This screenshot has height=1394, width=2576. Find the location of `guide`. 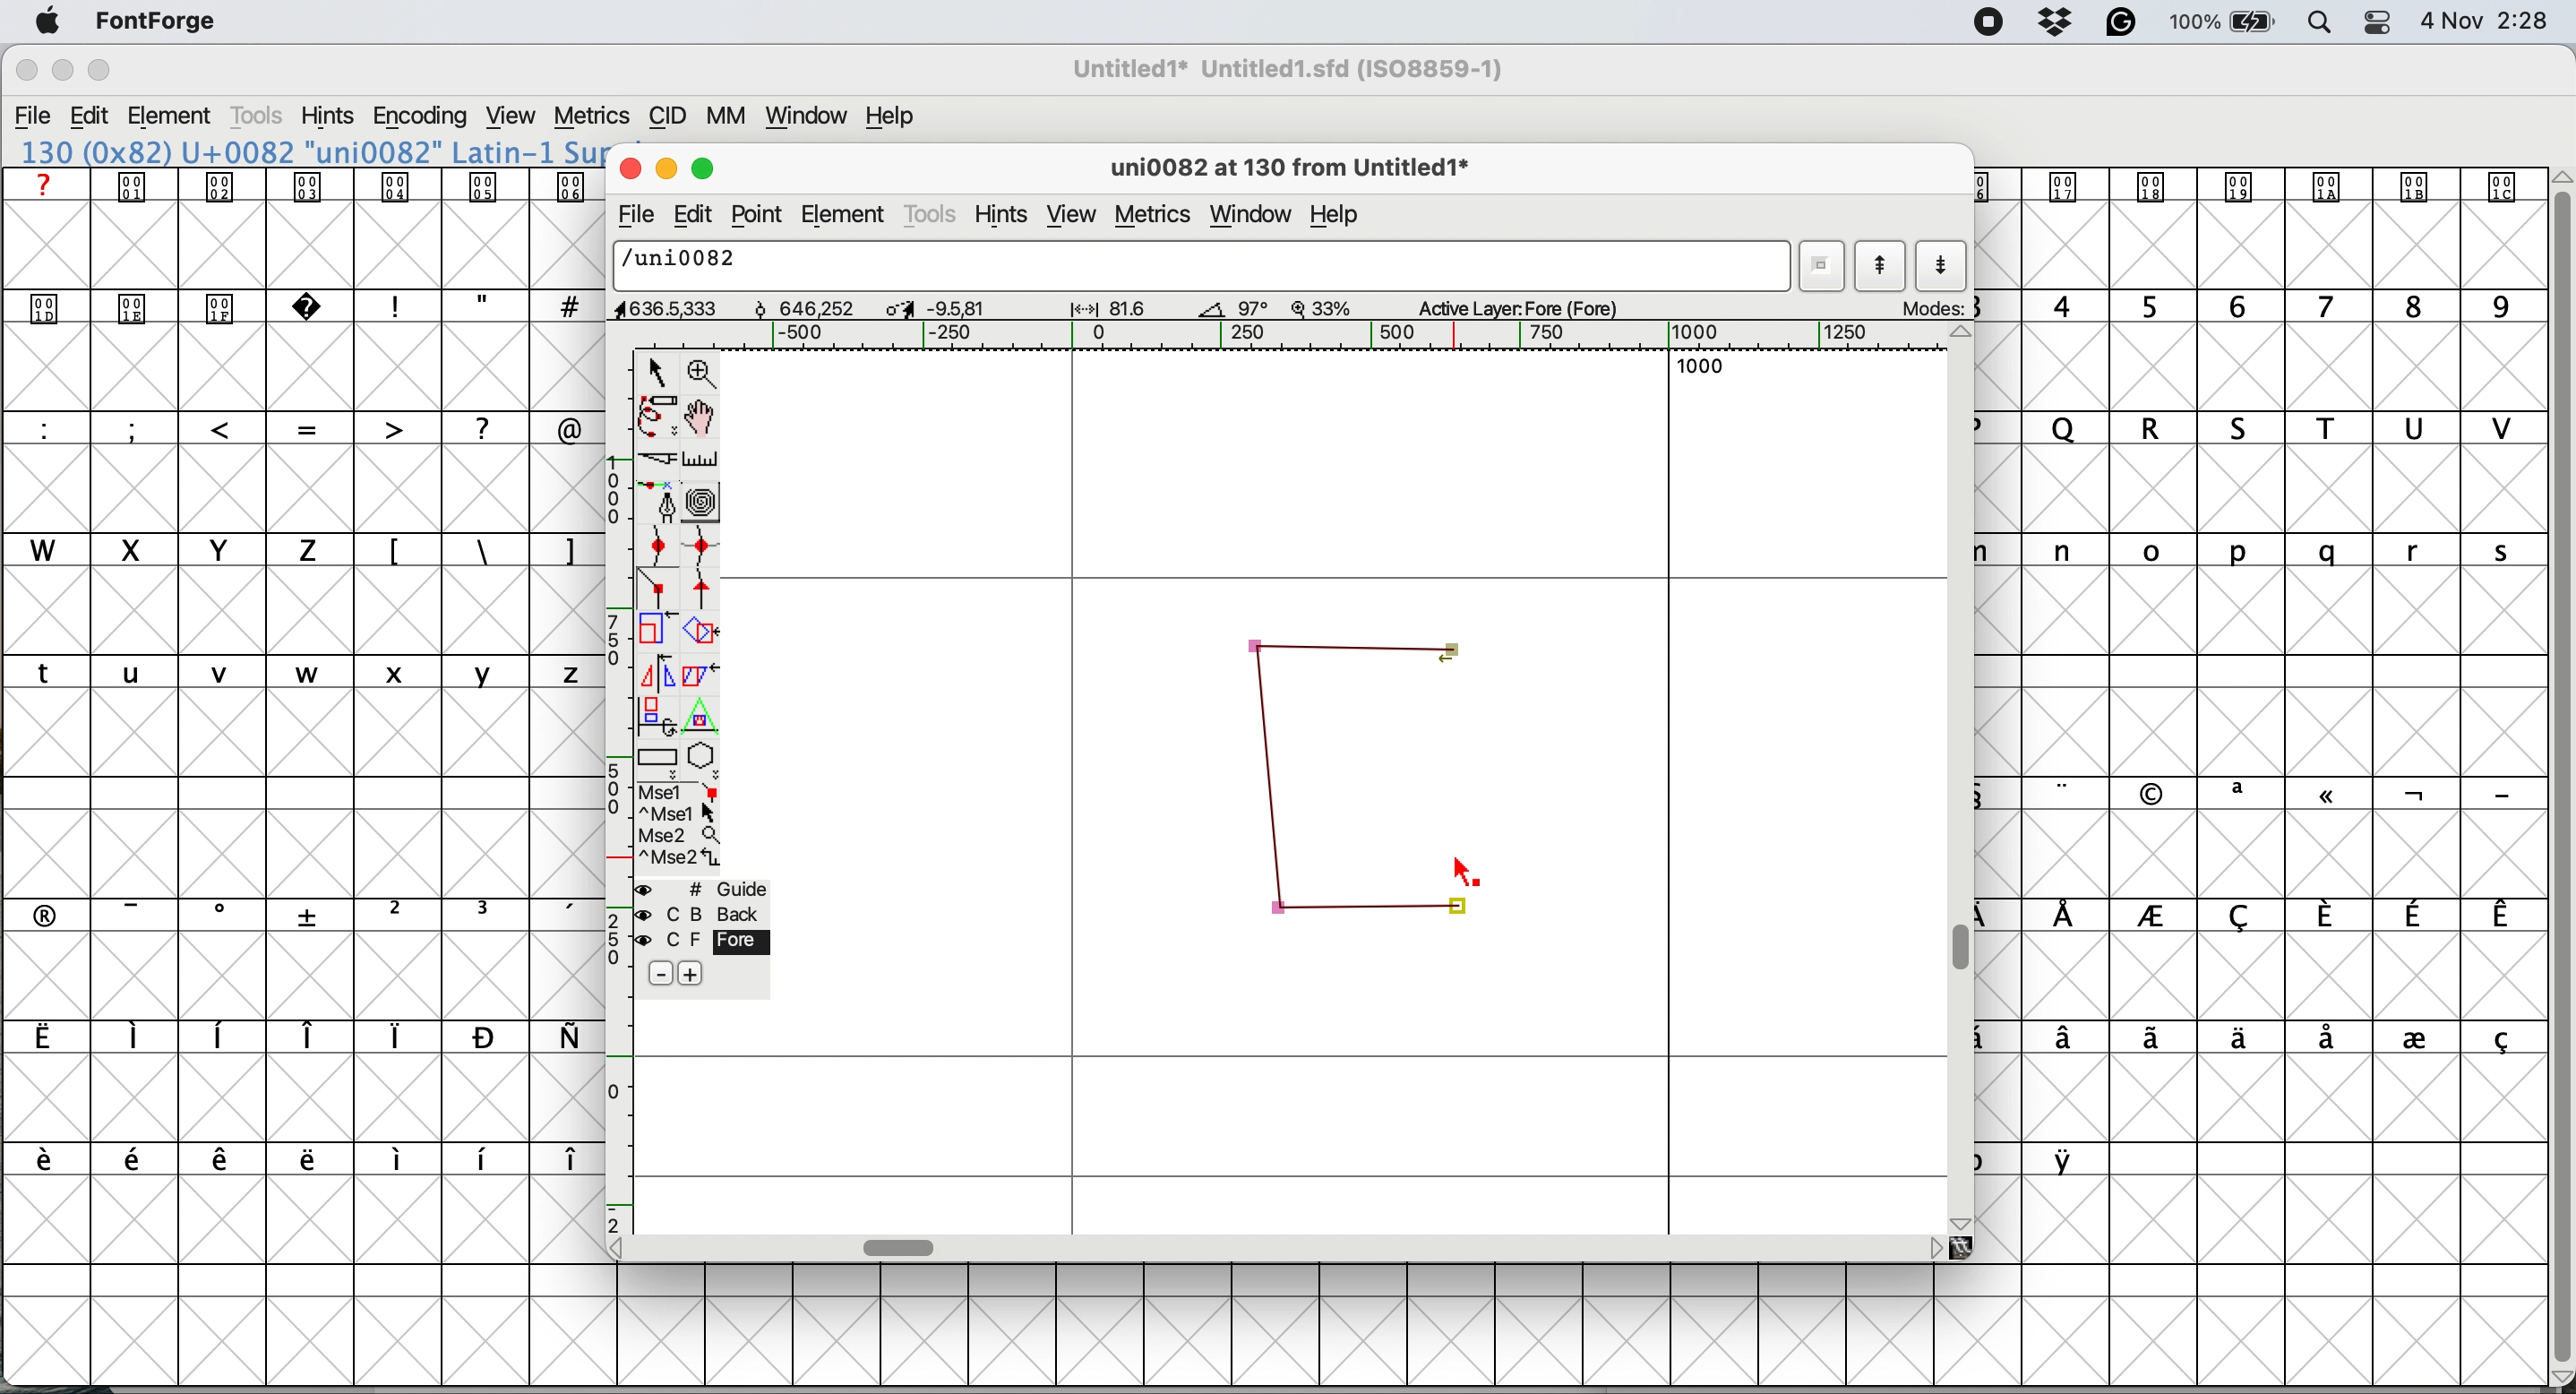

guide is located at coordinates (704, 889).